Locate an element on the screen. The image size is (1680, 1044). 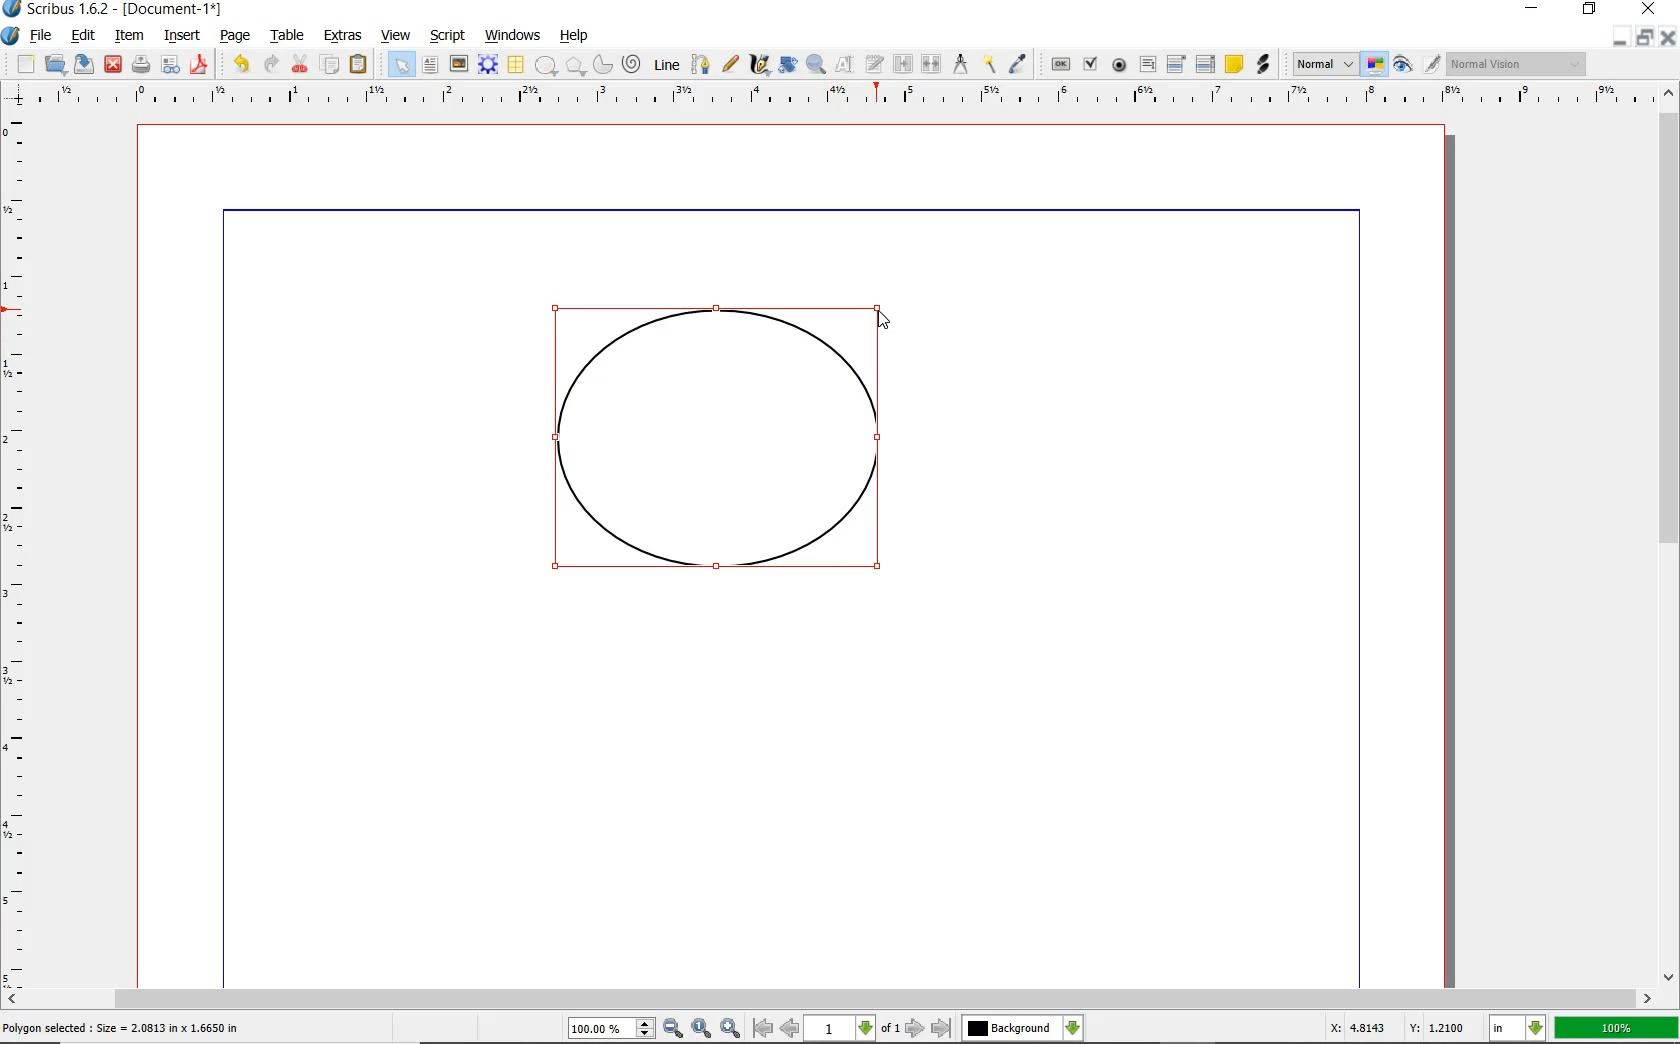
COPY is located at coordinates (332, 65).